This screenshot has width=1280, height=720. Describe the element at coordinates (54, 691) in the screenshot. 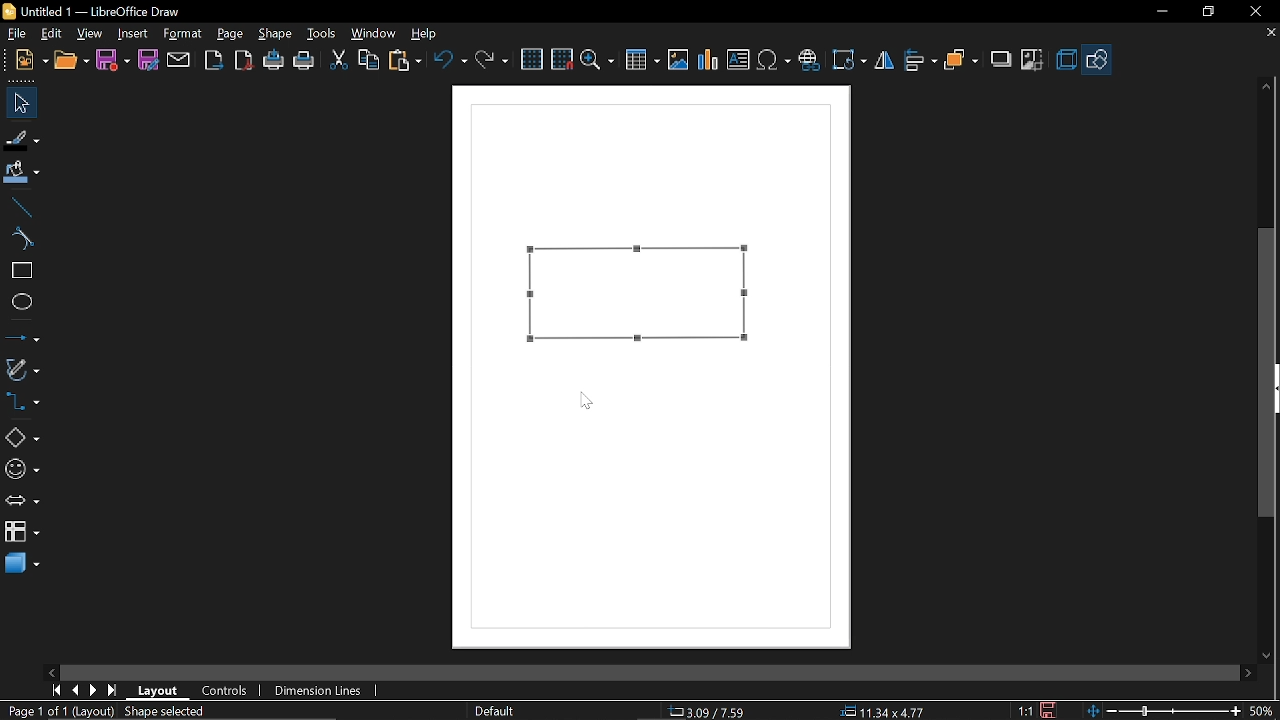

I see `go to first page` at that location.